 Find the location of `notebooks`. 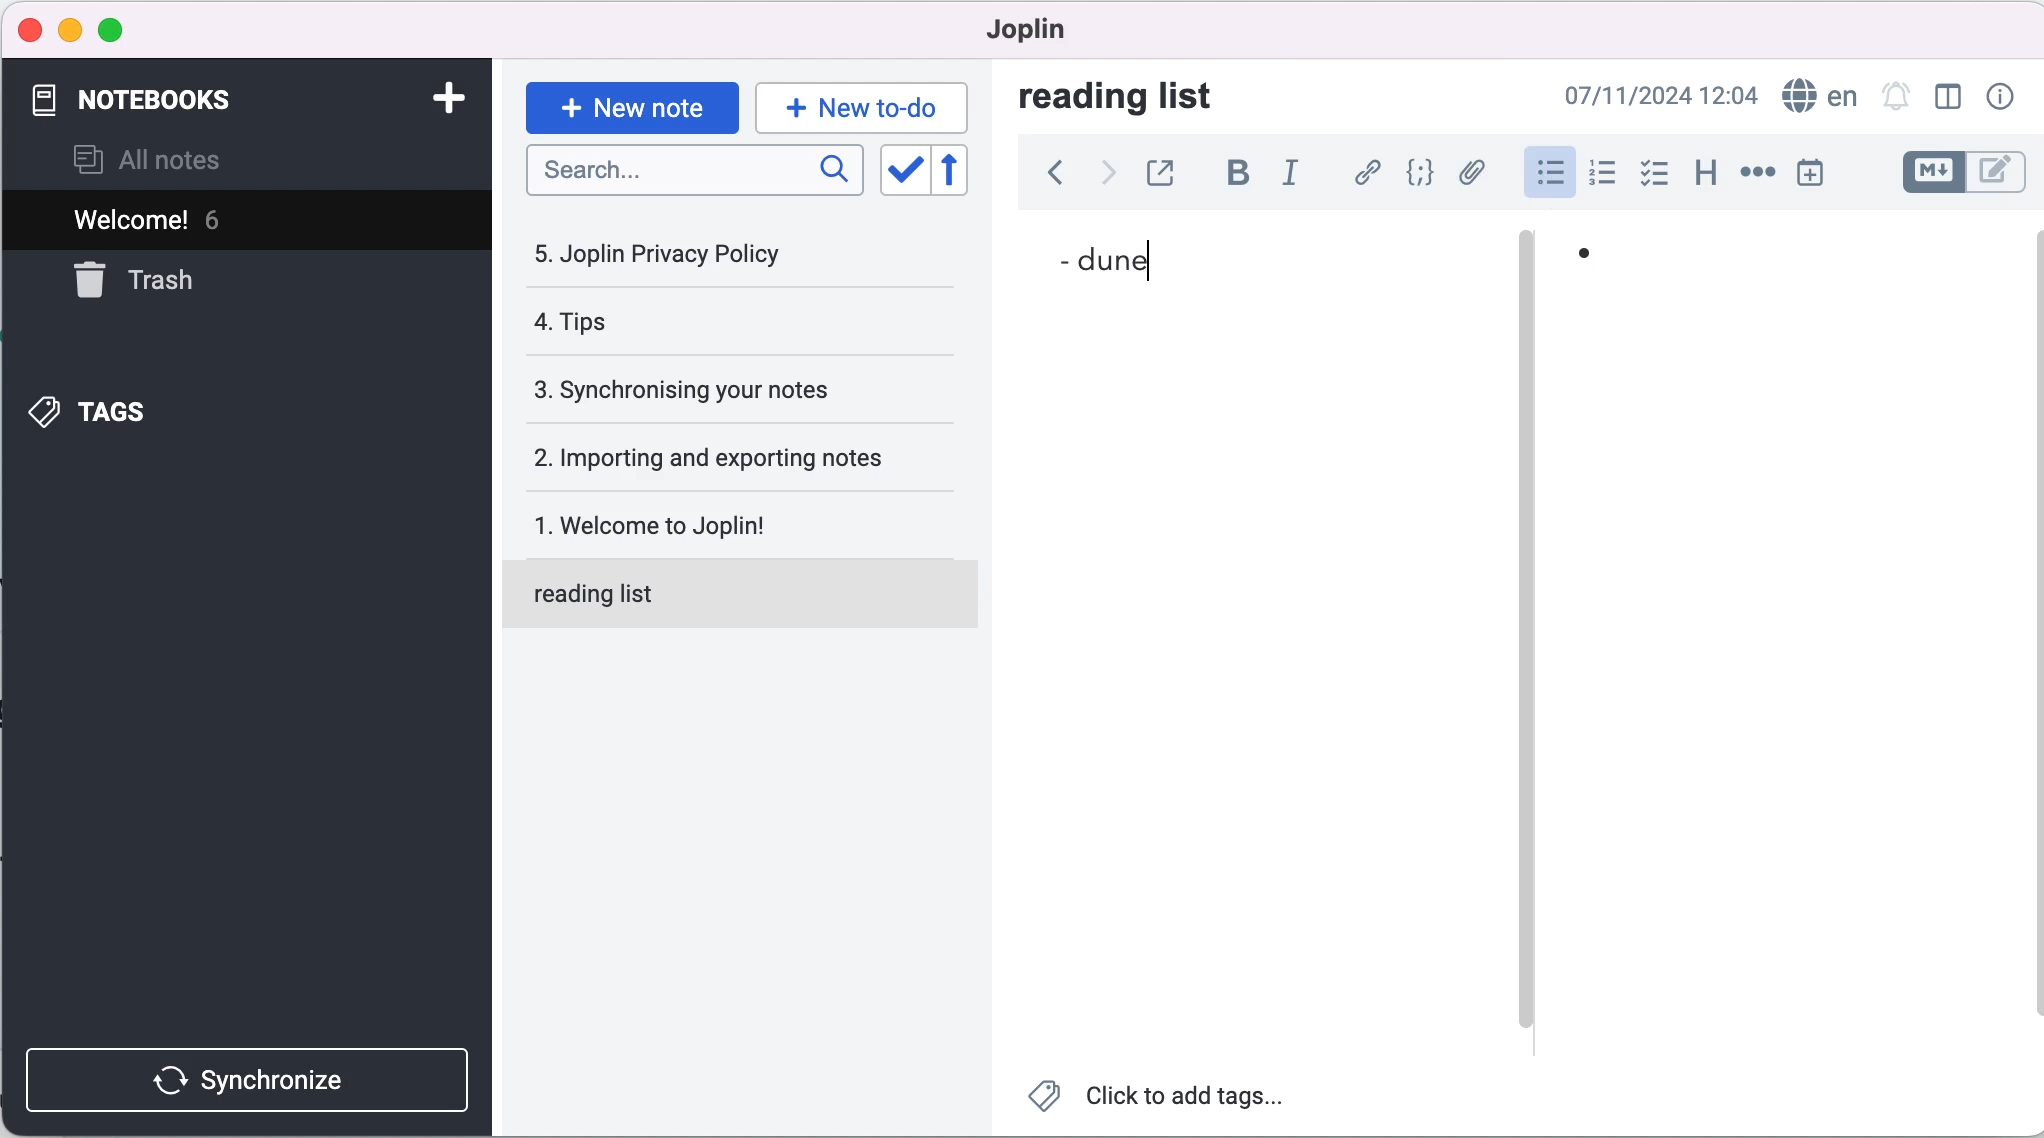

notebooks is located at coordinates (221, 100).